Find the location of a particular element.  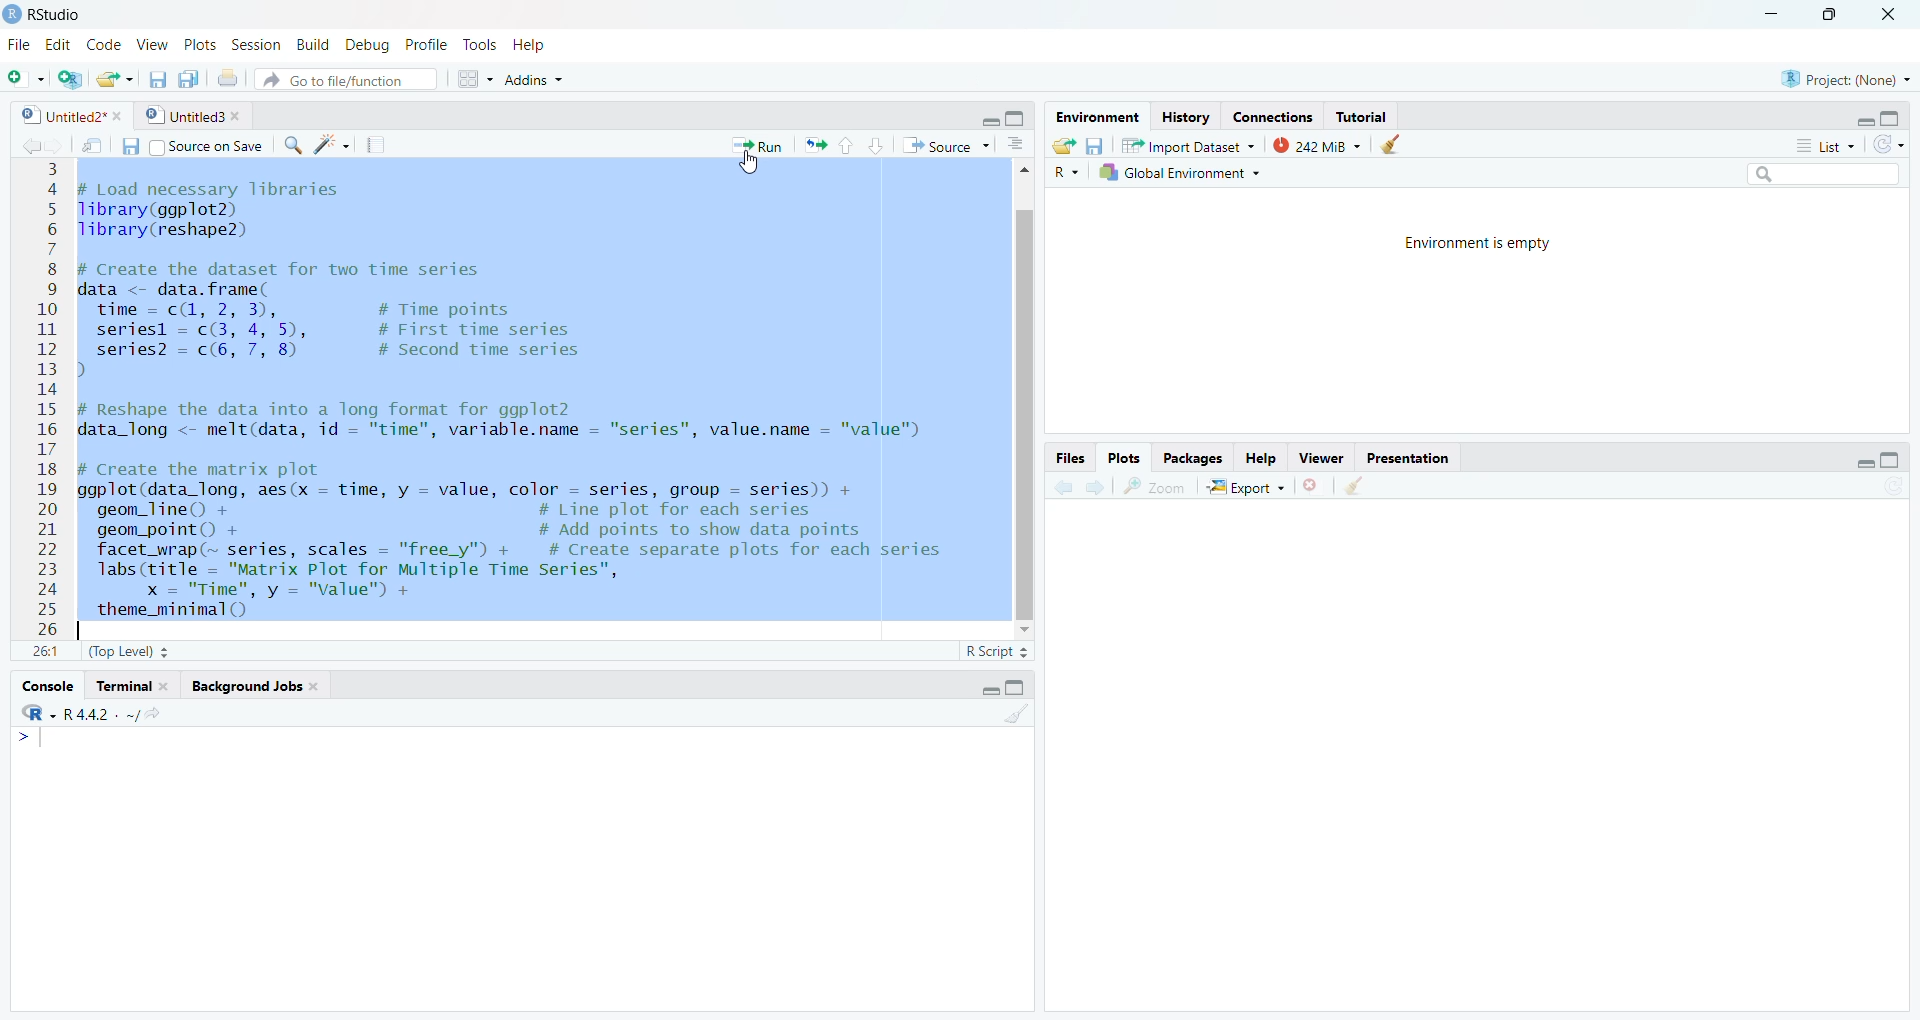

Project: (None)  is located at coordinates (1845, 77).